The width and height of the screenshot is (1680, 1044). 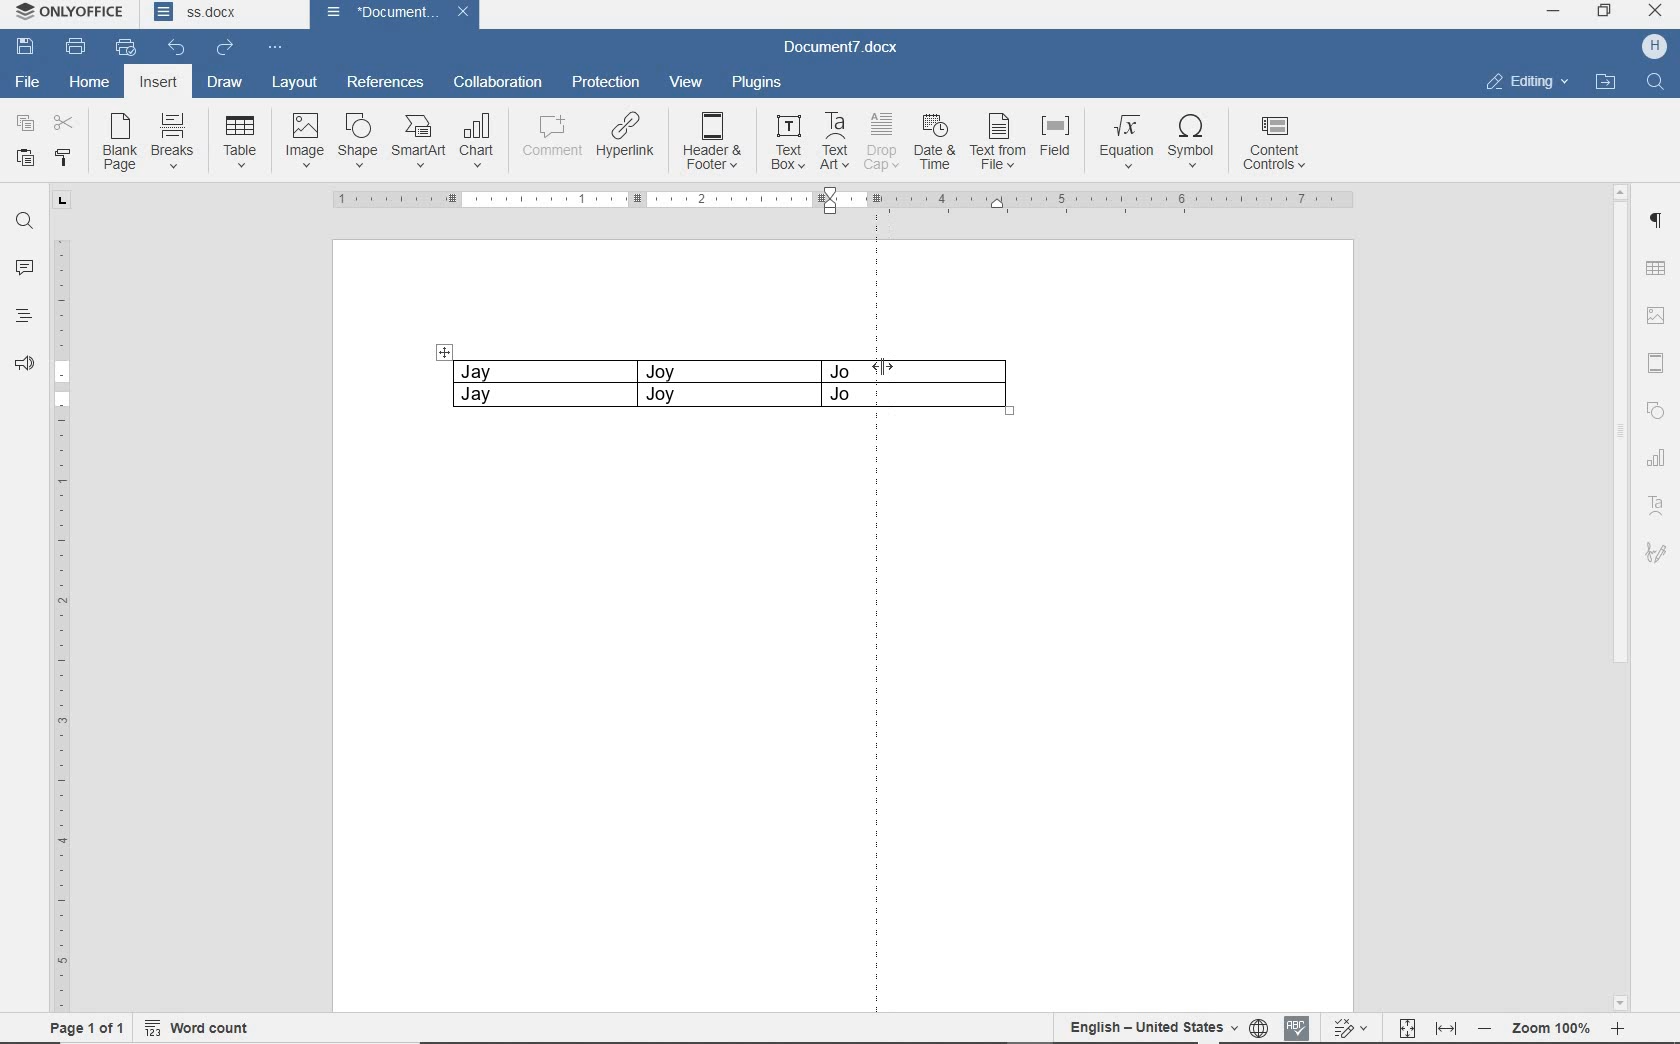 What do you see at coordinates (1657, 459) in the screenshot?
I see `CHART` at bounding box center [1657, 459].